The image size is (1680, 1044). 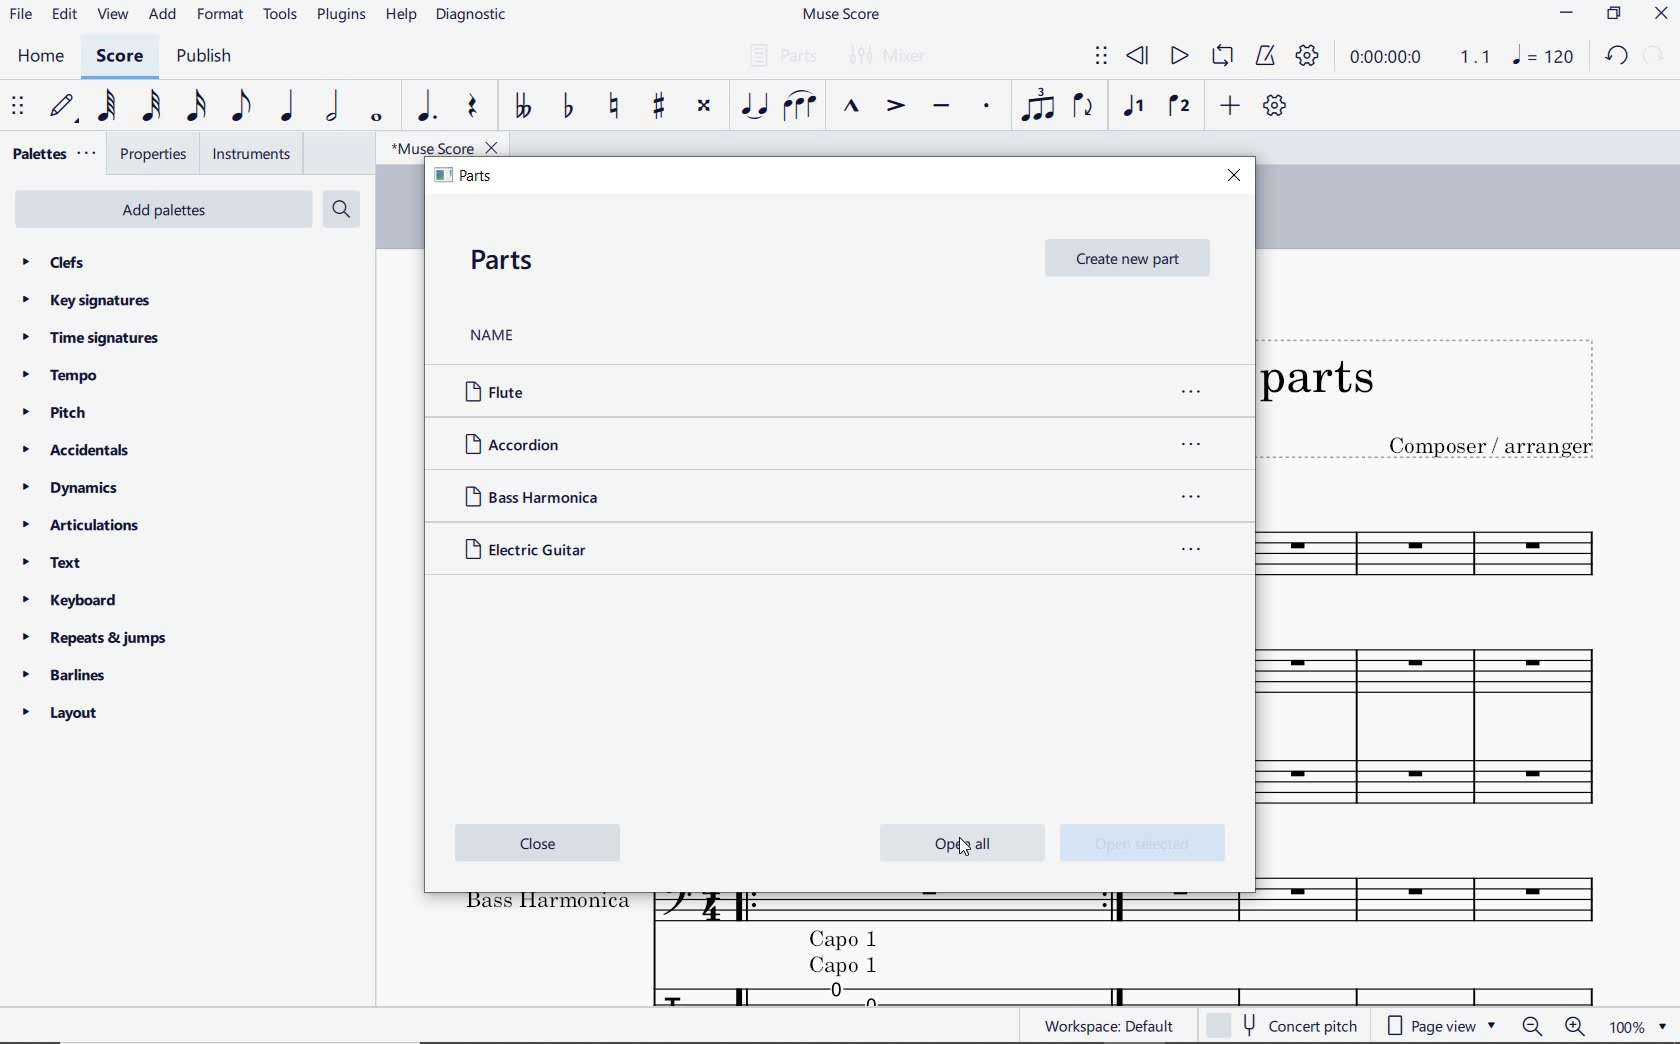 I want to click on repeats & jumps, so click(x=99, y=639).